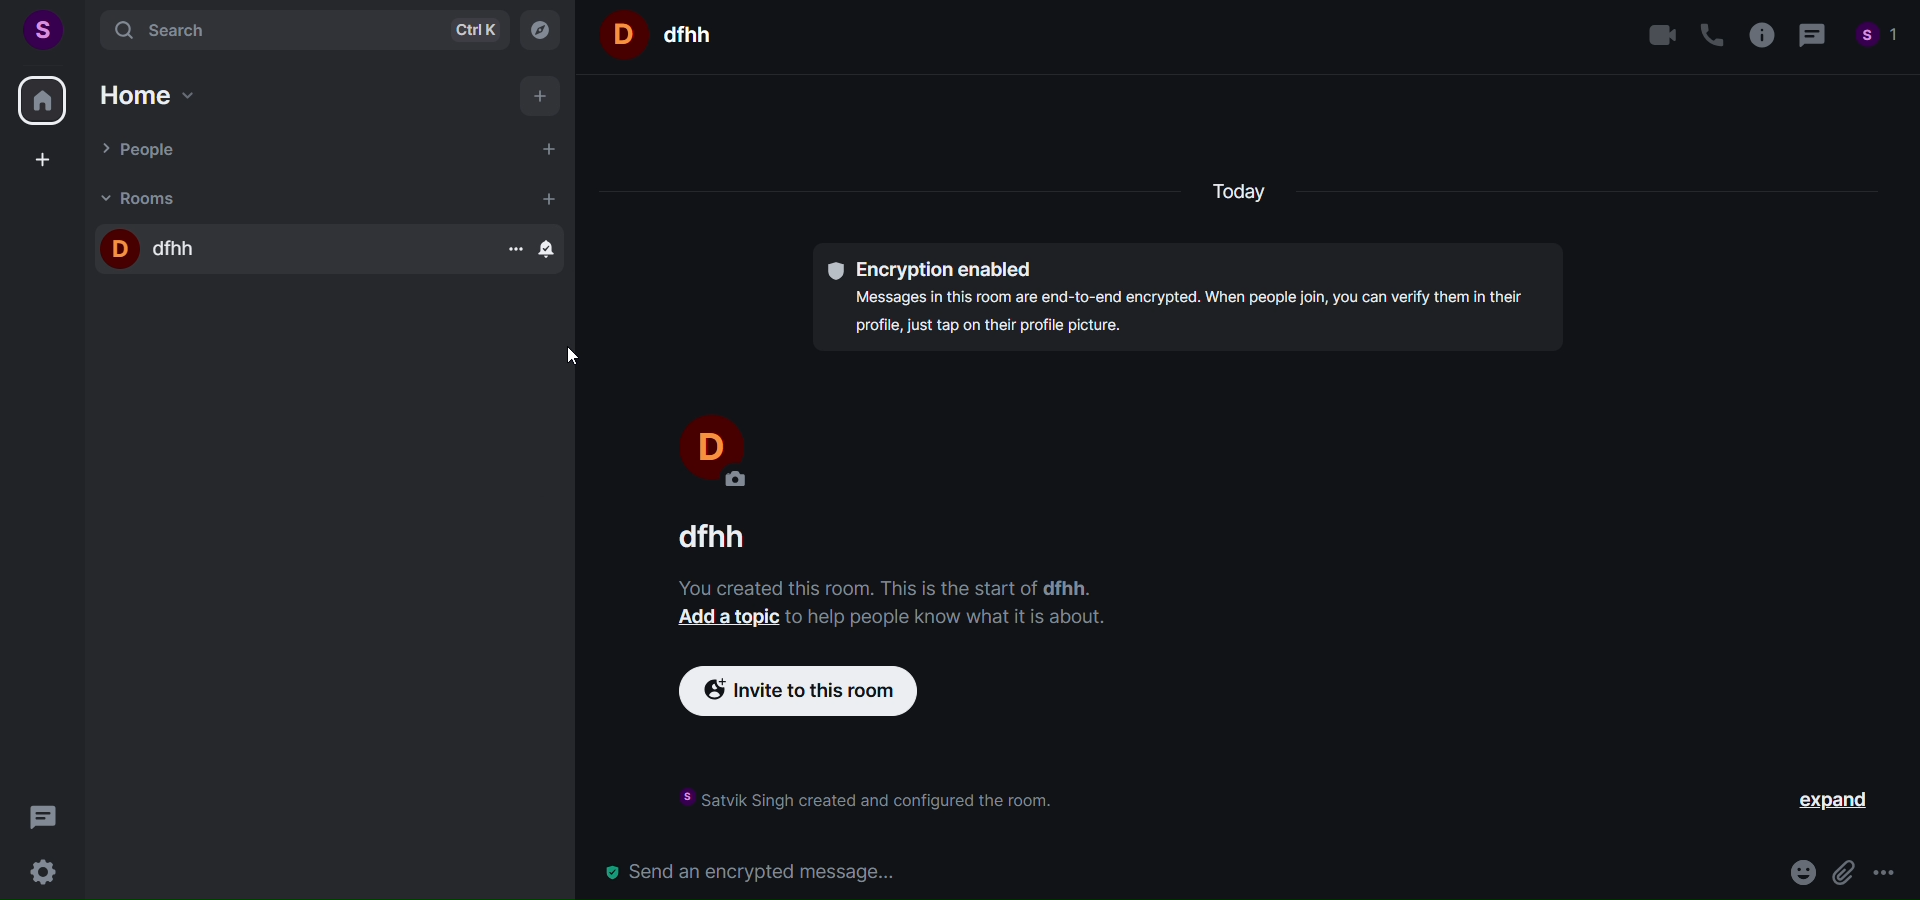 The image size is (1920, 900). What do you see at coordinates (41, 818) in the screenshot?
I see `threads` at bounding box center [41, 818].